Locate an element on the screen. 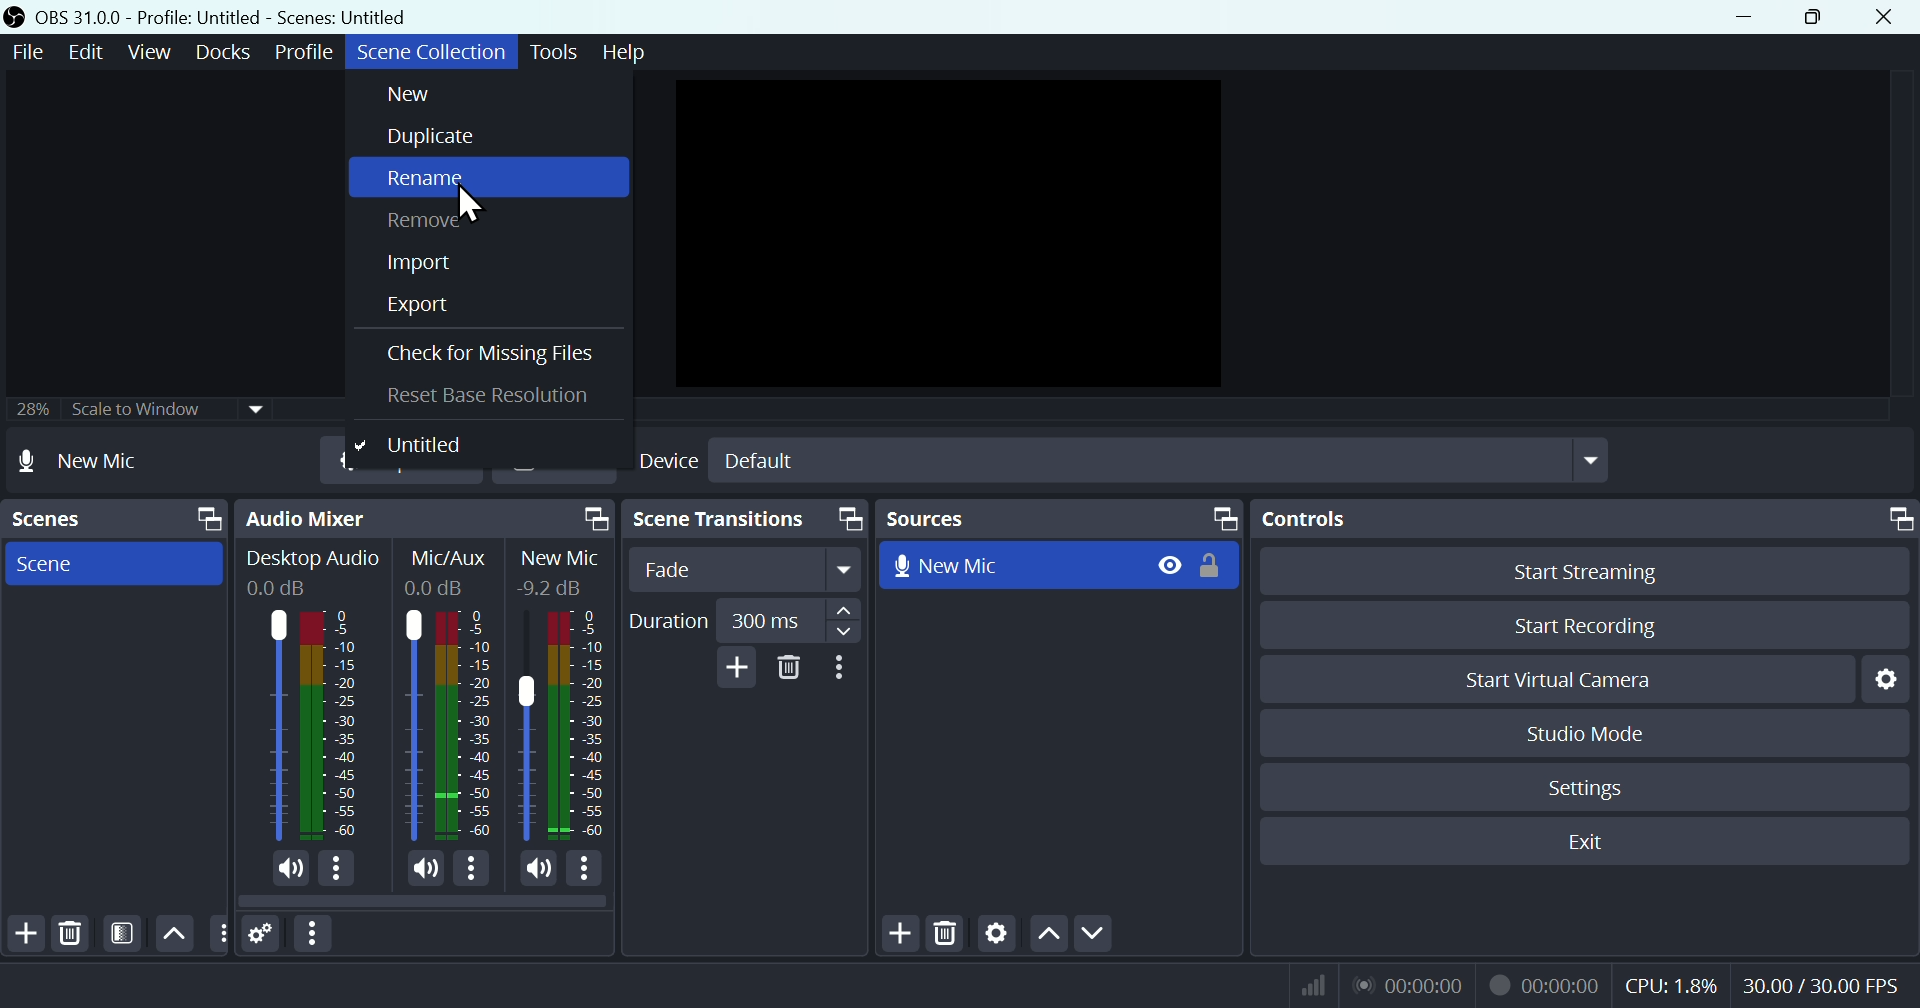 The width and height of the screenshot is (1920, 1008). OBS Studio Desktop Icon is located at coordinates (16, 15).